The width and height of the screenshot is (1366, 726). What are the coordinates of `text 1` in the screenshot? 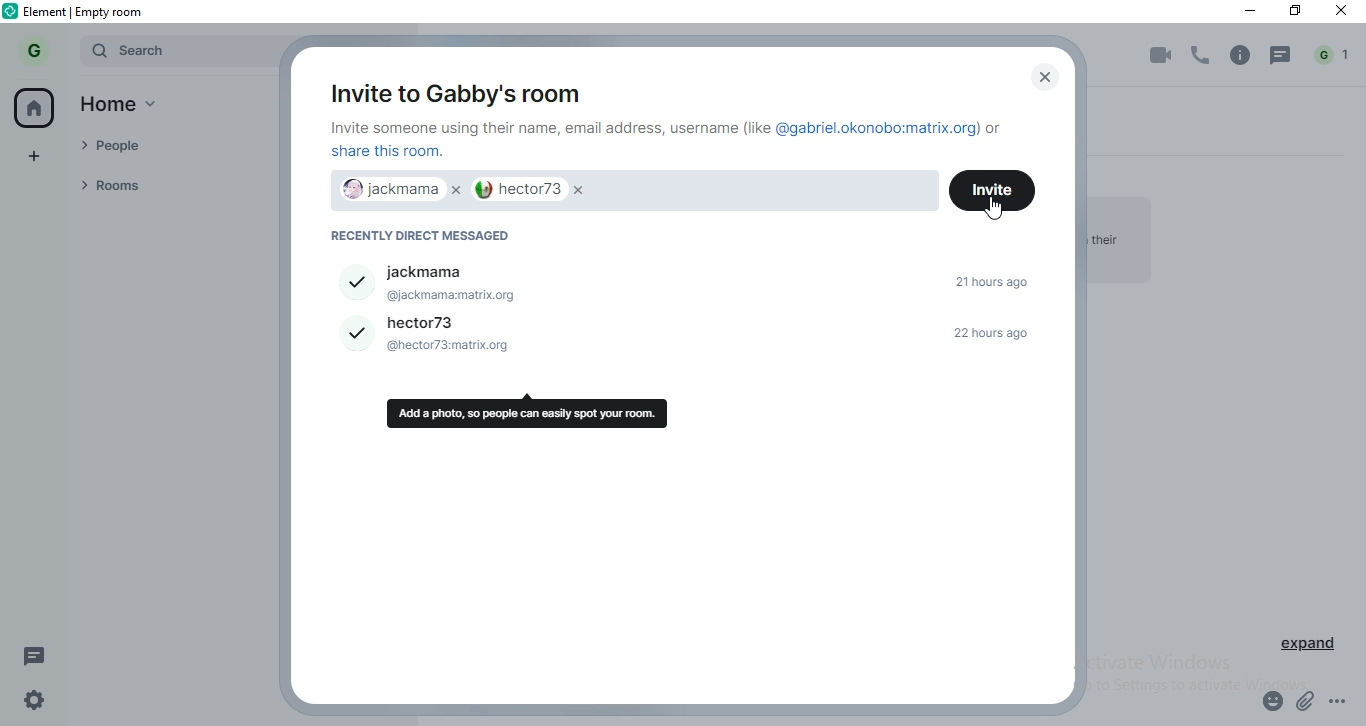 It's located at (670, 140).